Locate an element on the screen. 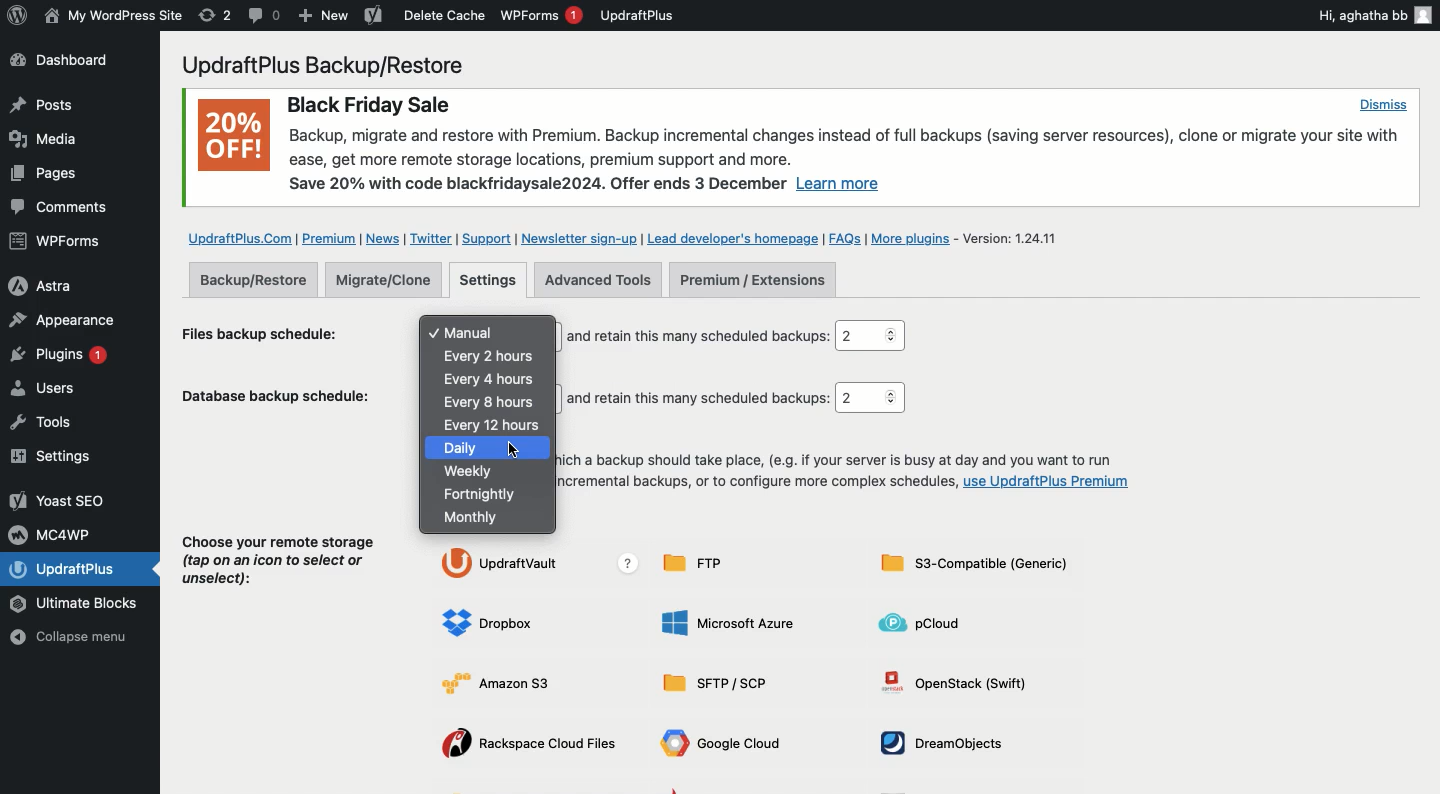 Image resolution: width=1440 pixels, height=794 pixels. Advanced tools is located at coordinates (598, 280).